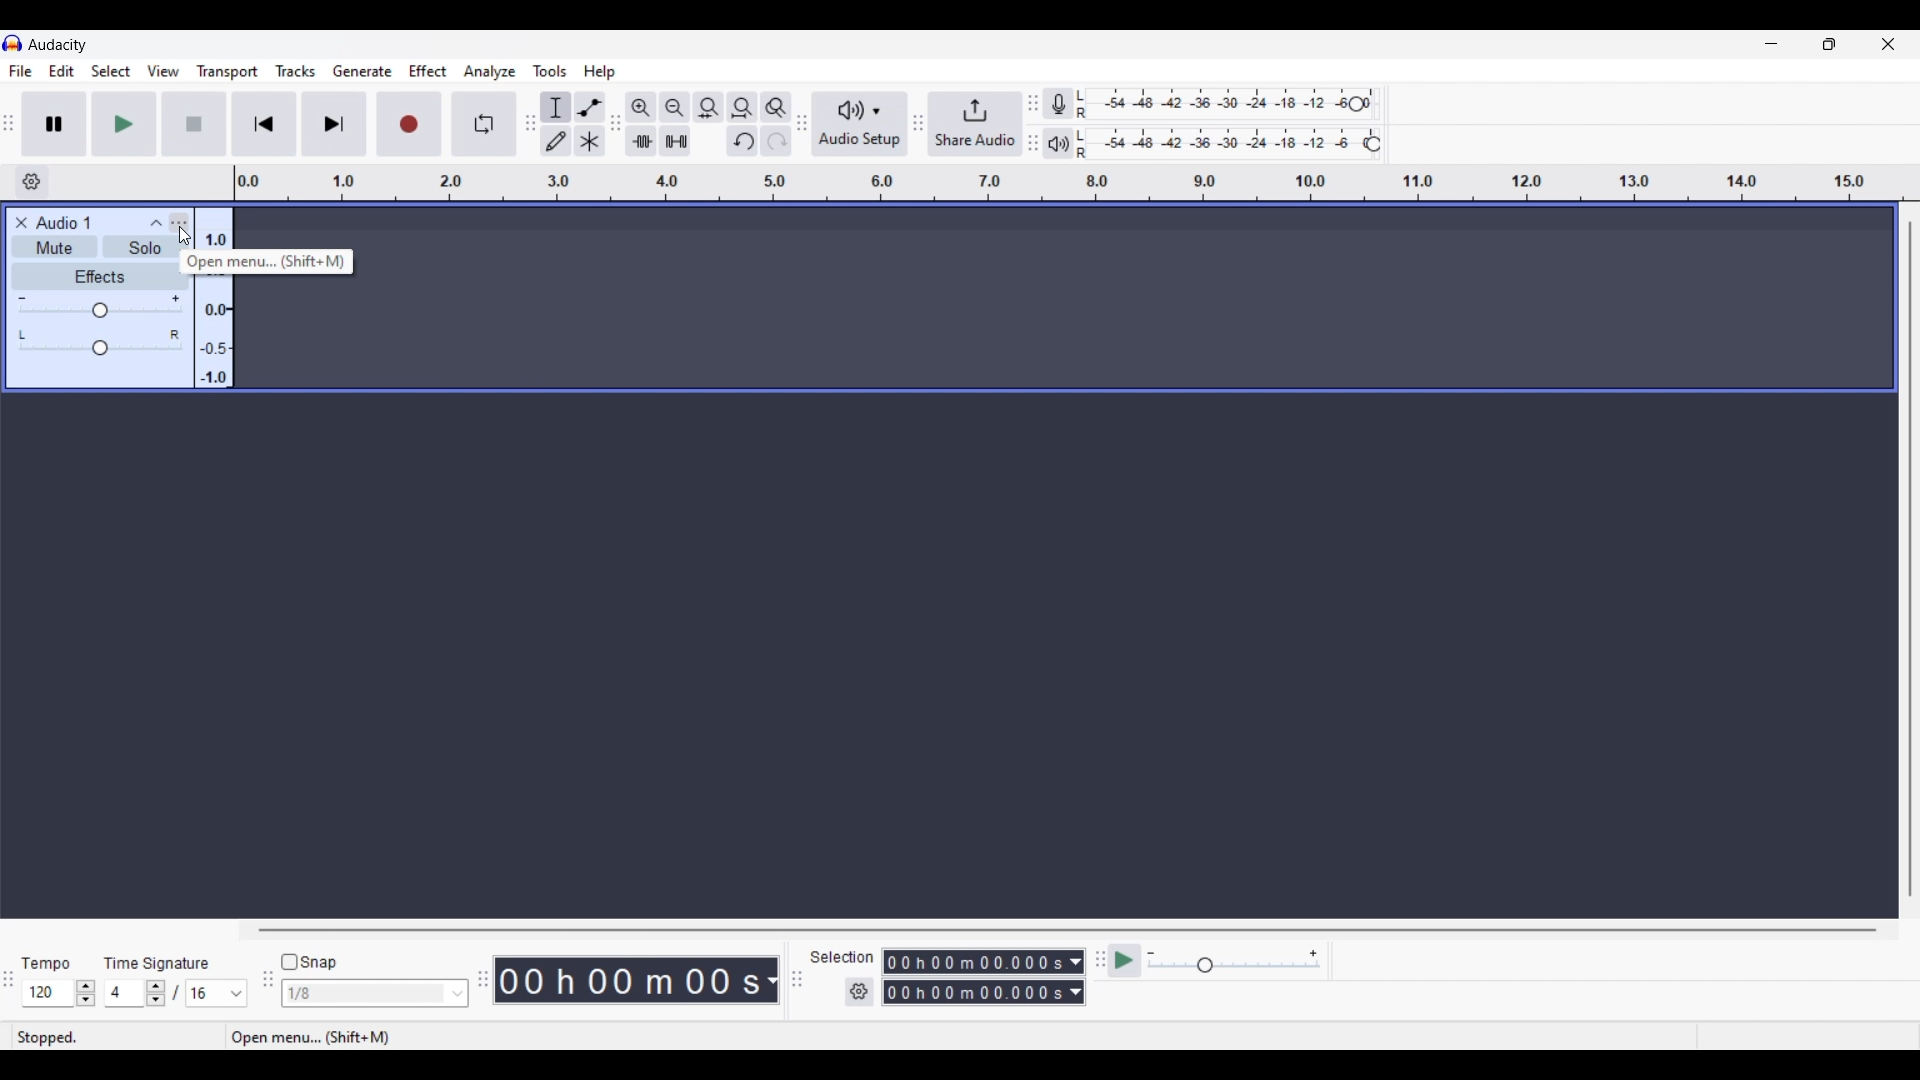 The height and width of the screenshot is (1080, 1920). I want to click on Effect menu, so click(429, 71).